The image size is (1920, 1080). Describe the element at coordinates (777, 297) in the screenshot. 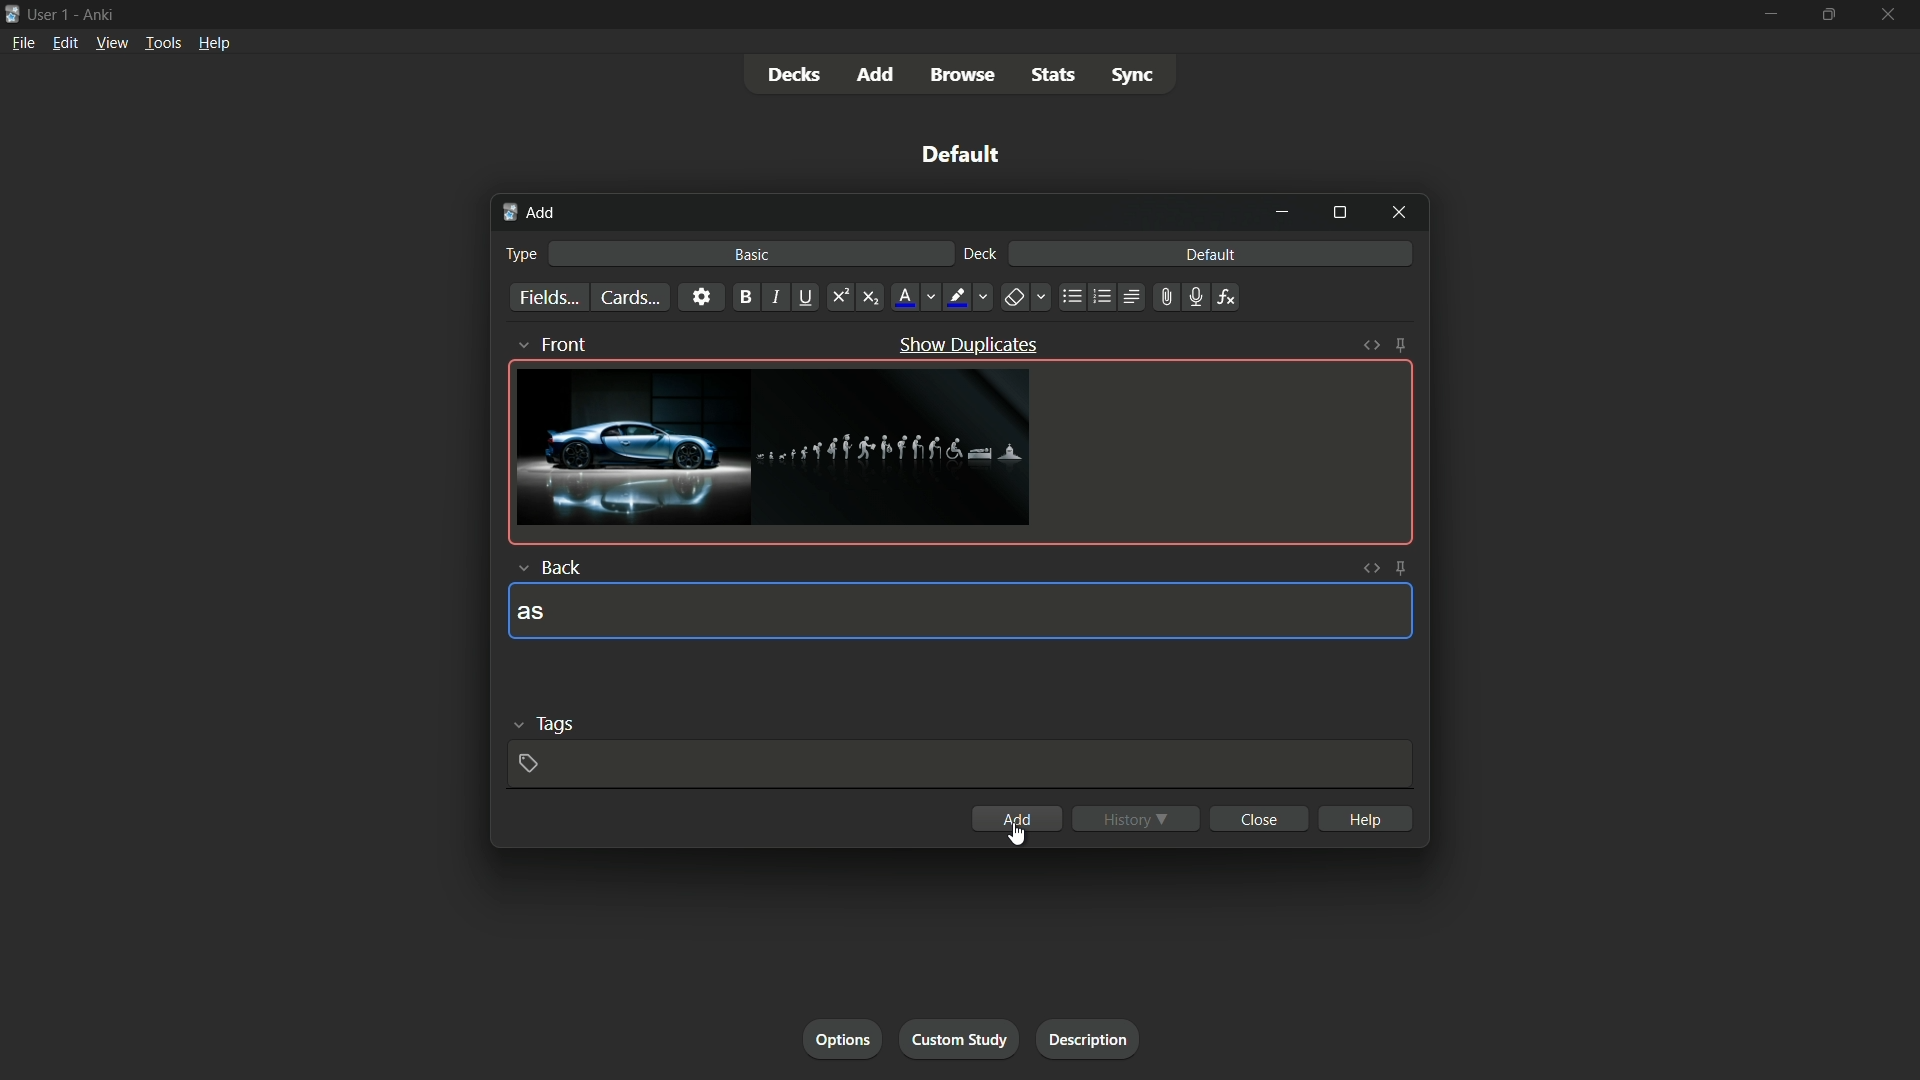

I see `italic` at that location.